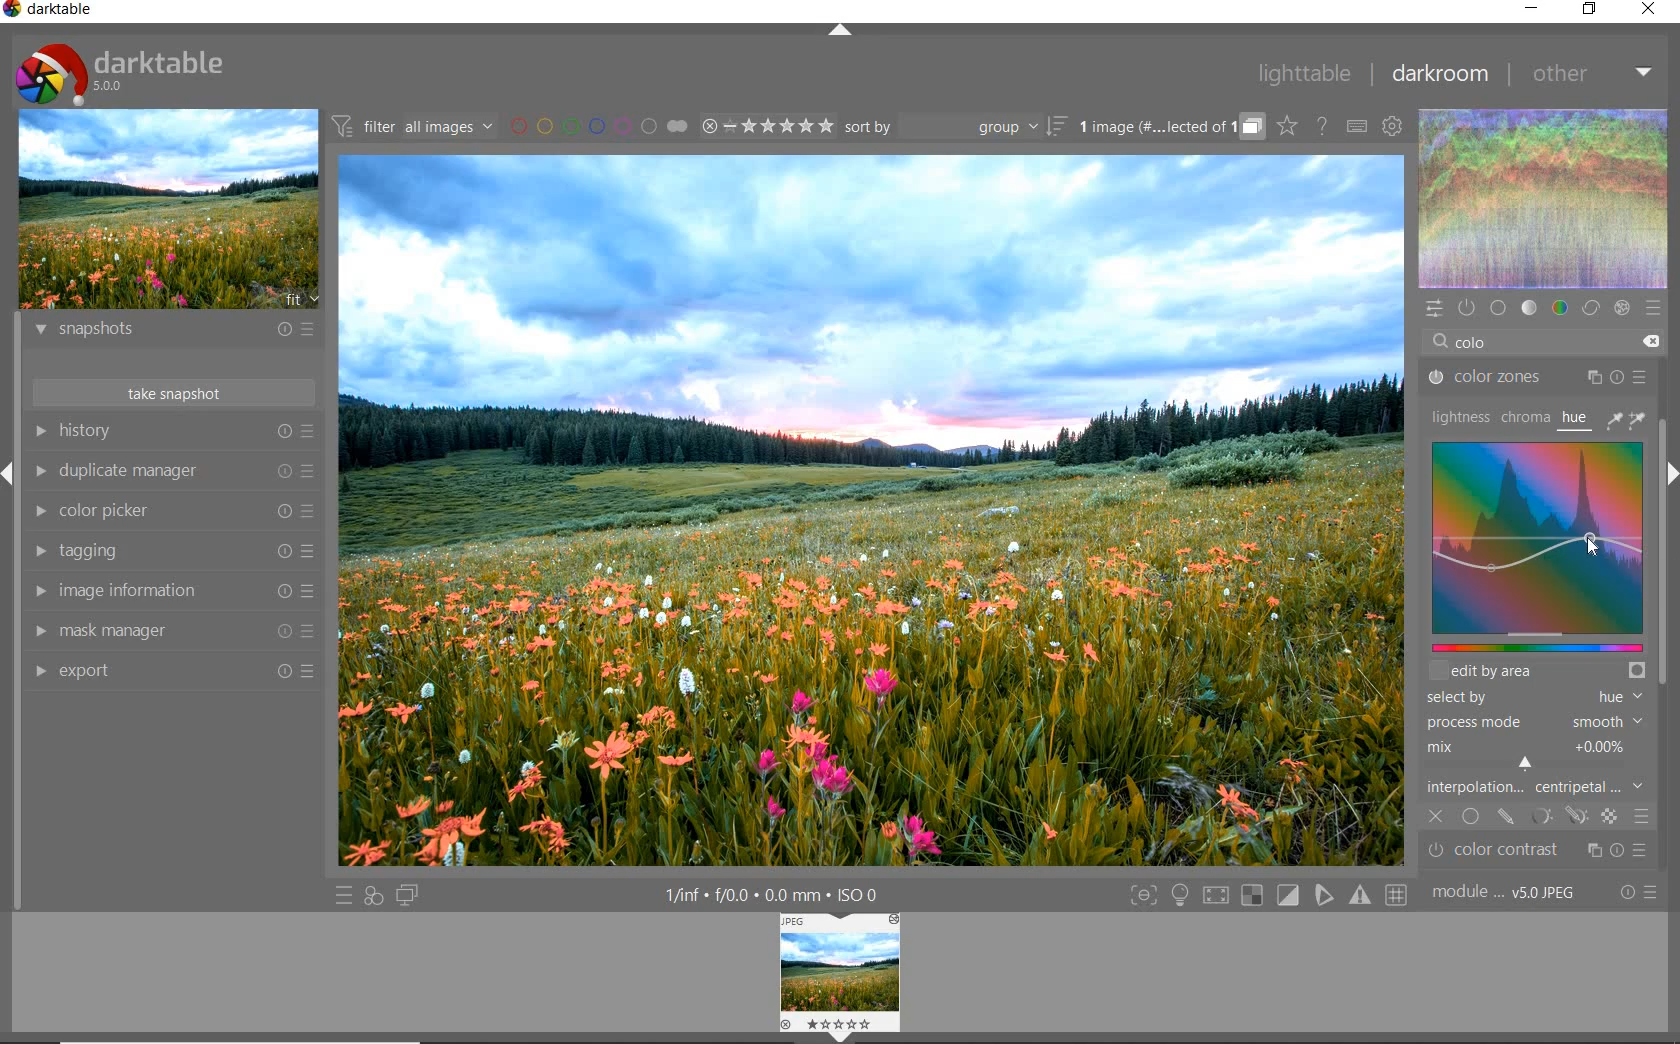  What do you see at coordinates (1525, 417) in the screenshot?
I see `chroma` at bounding box center [1525, 417].